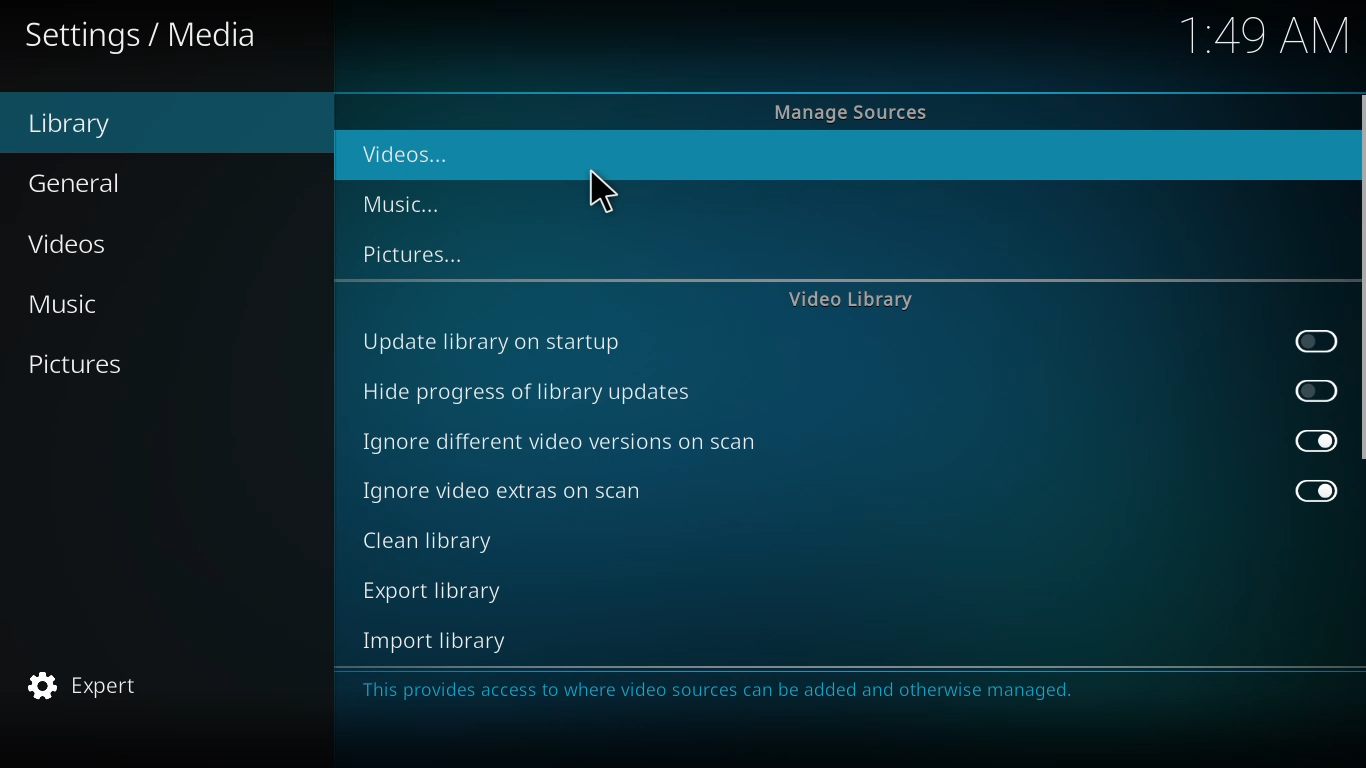 This screenshot has width=1366, height=768. What do you see at coordinates (65, 305) in the screenshot?
I see `music` at bounding box center [65, 305].